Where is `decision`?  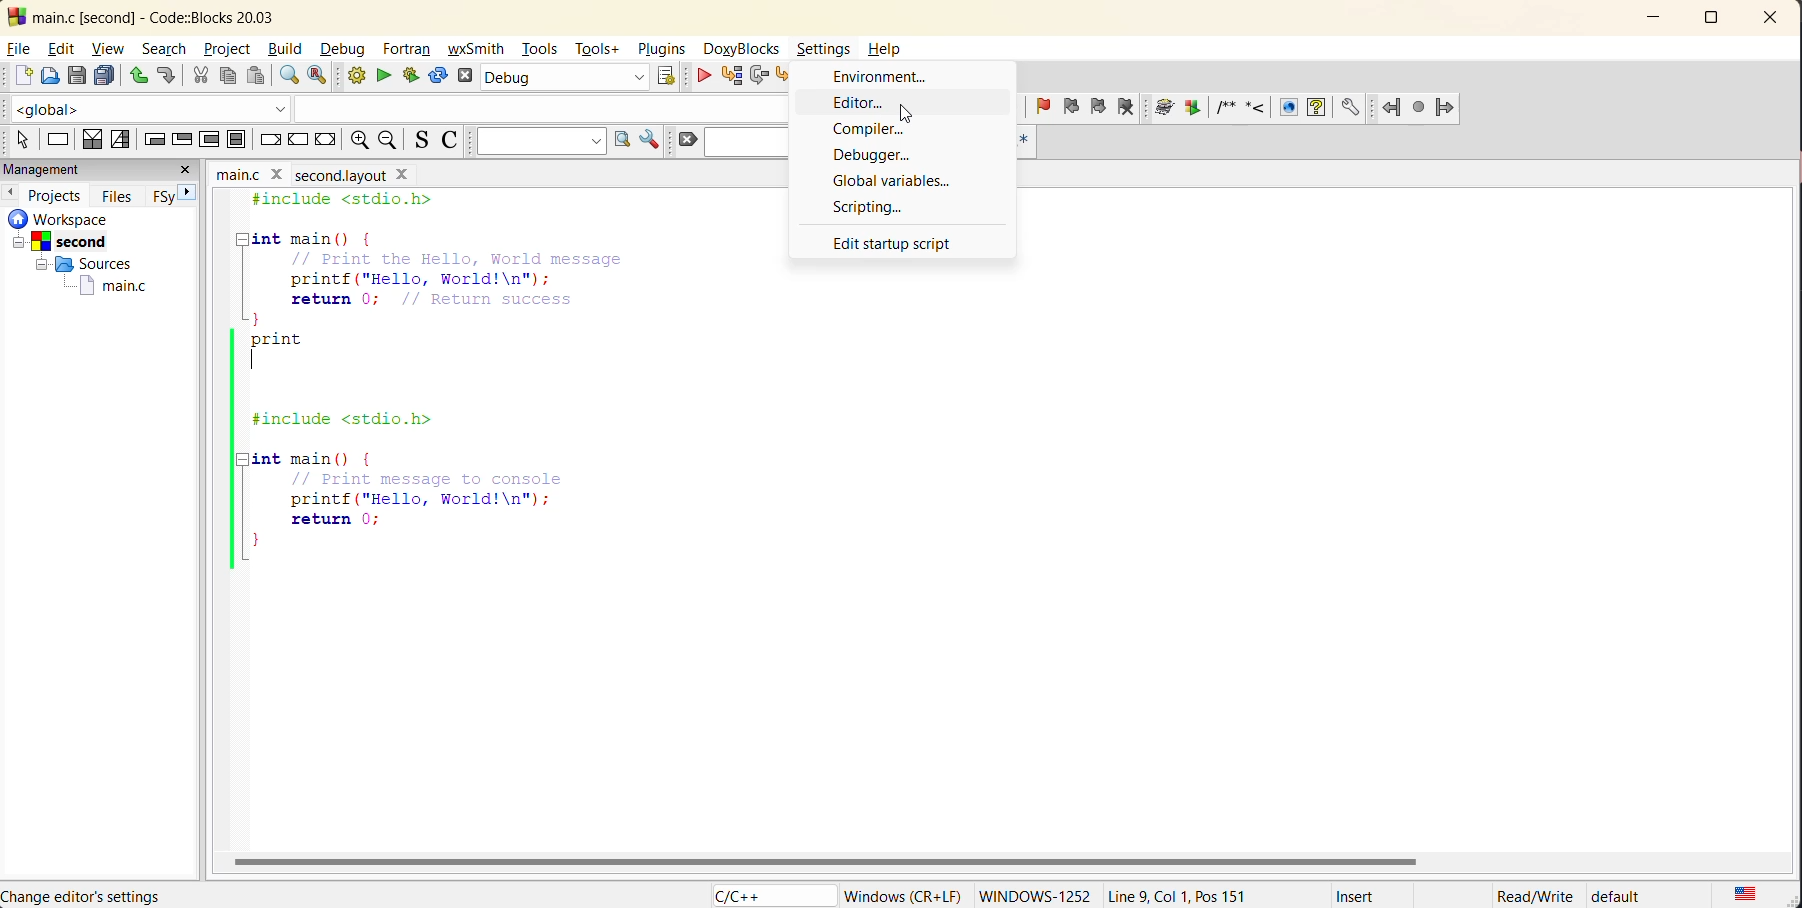
decision is located at coordinates (92, 140).